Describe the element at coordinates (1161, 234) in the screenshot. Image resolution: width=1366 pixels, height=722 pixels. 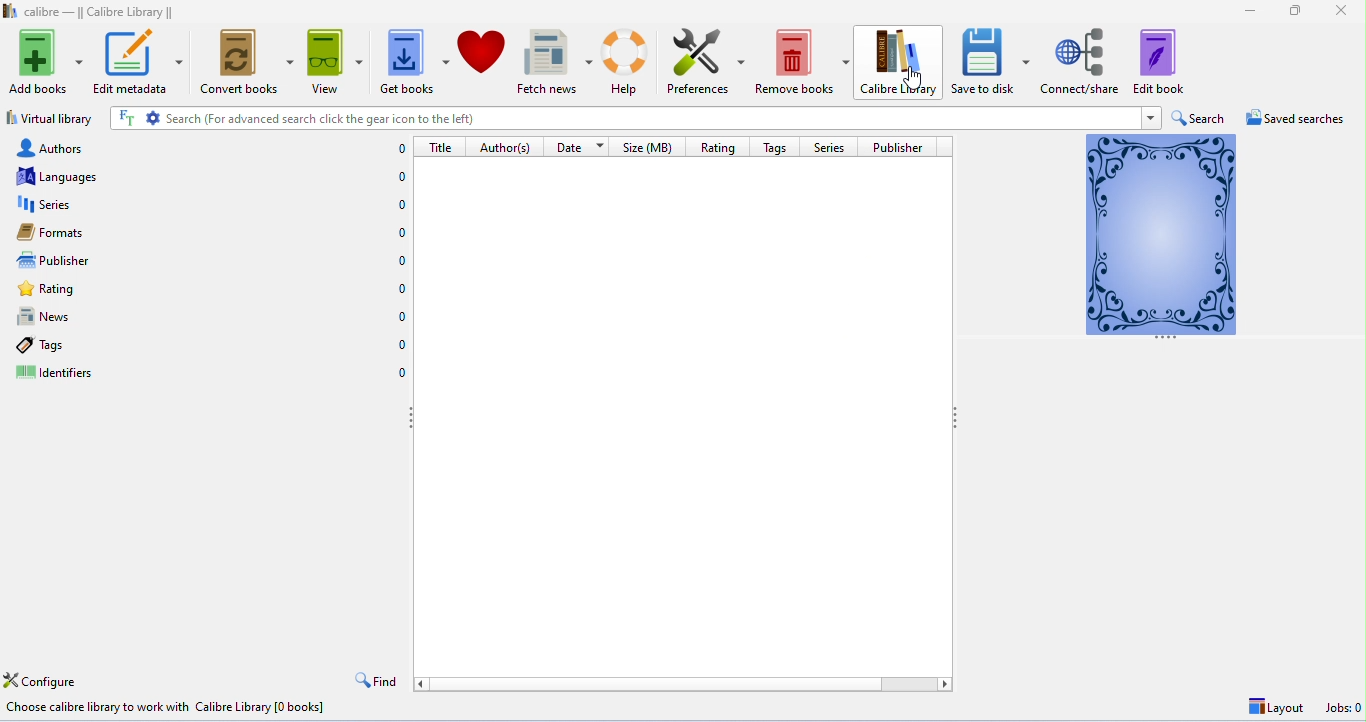
I see `book cover` at that location.